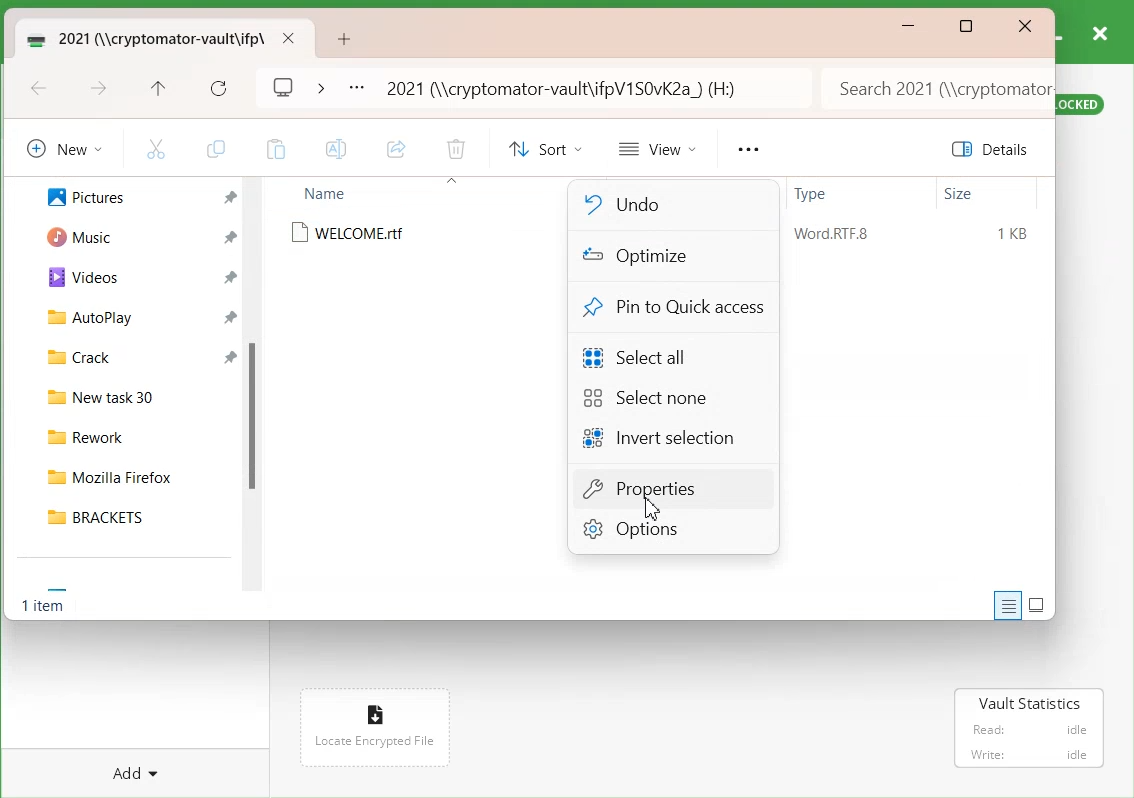 The width and height of the screenshot is (1134, 798). I want to click on Pin a file, so click(230, 237).